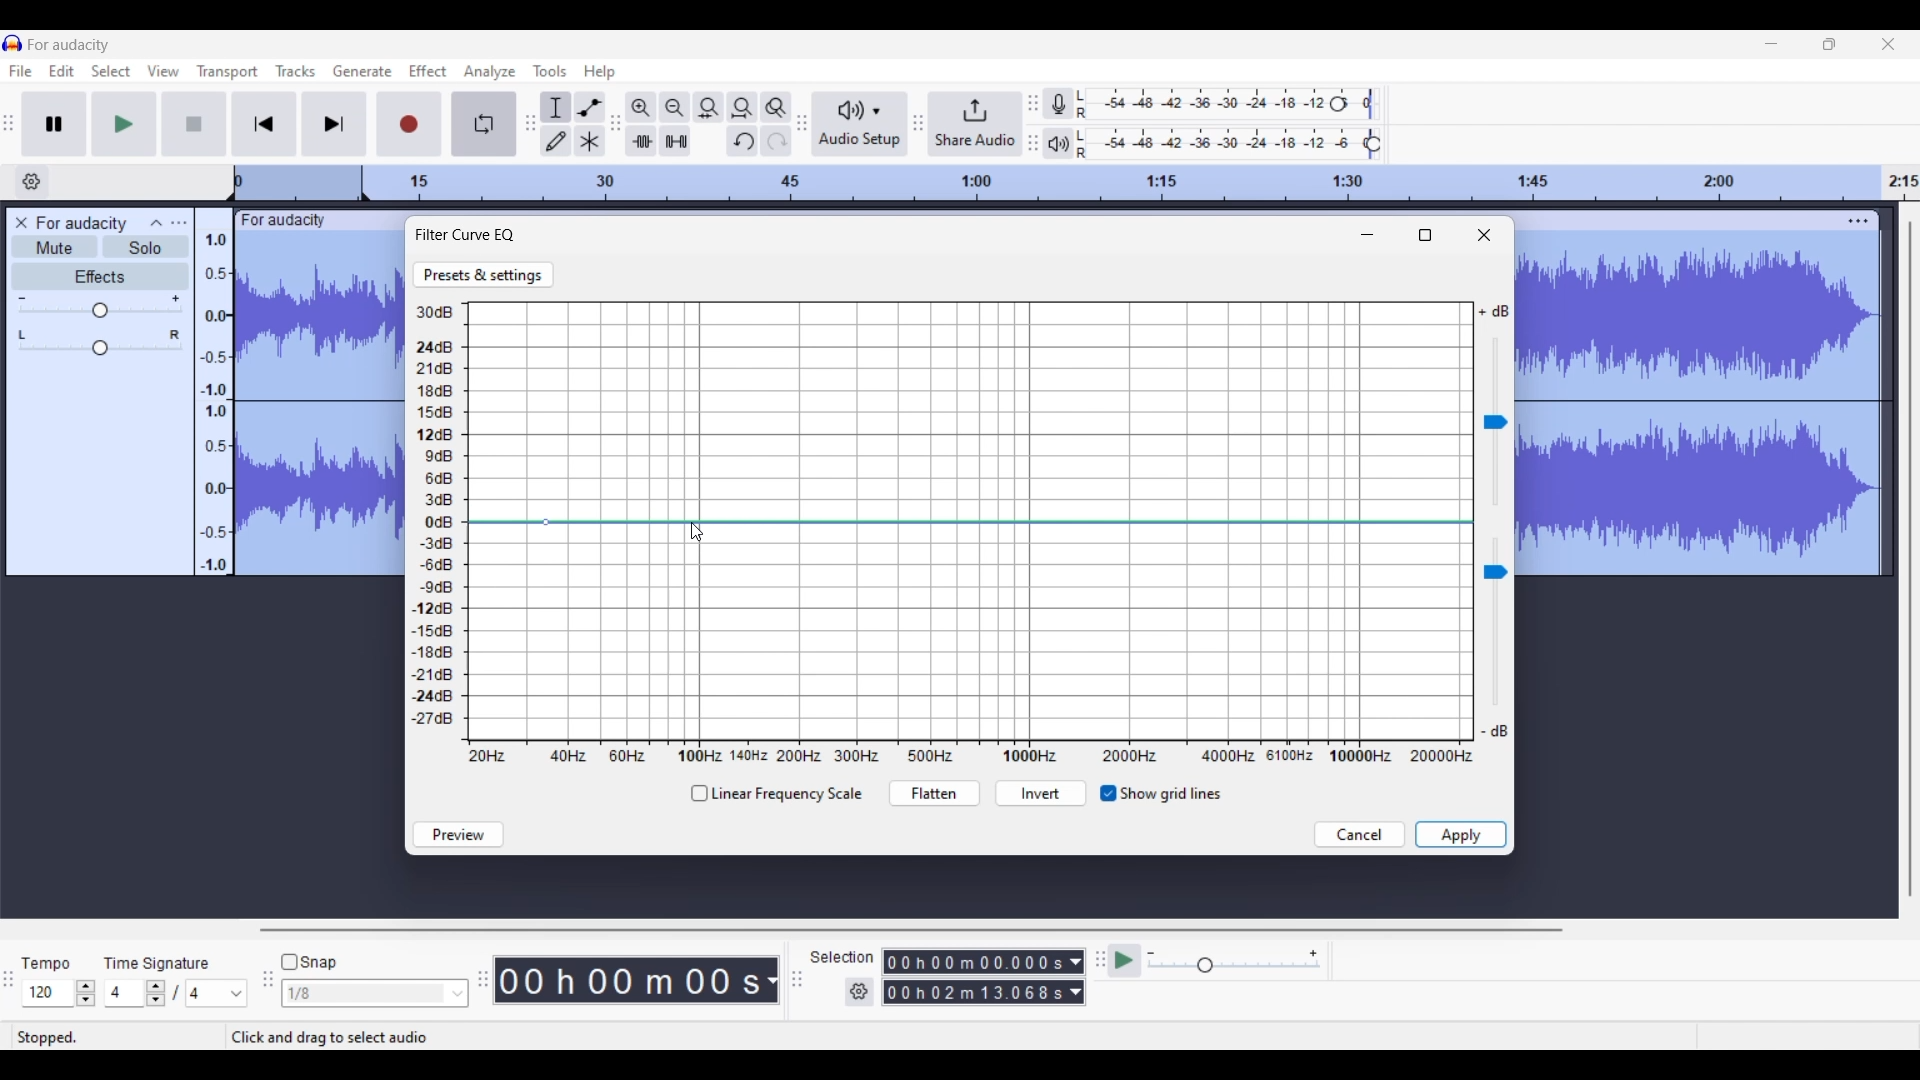 The image size is (1920, 1080). What do you see at coordinates (438, 517) in the screenshot?
I see `Y axis representing Decibel` at bounding box center [438, 517].